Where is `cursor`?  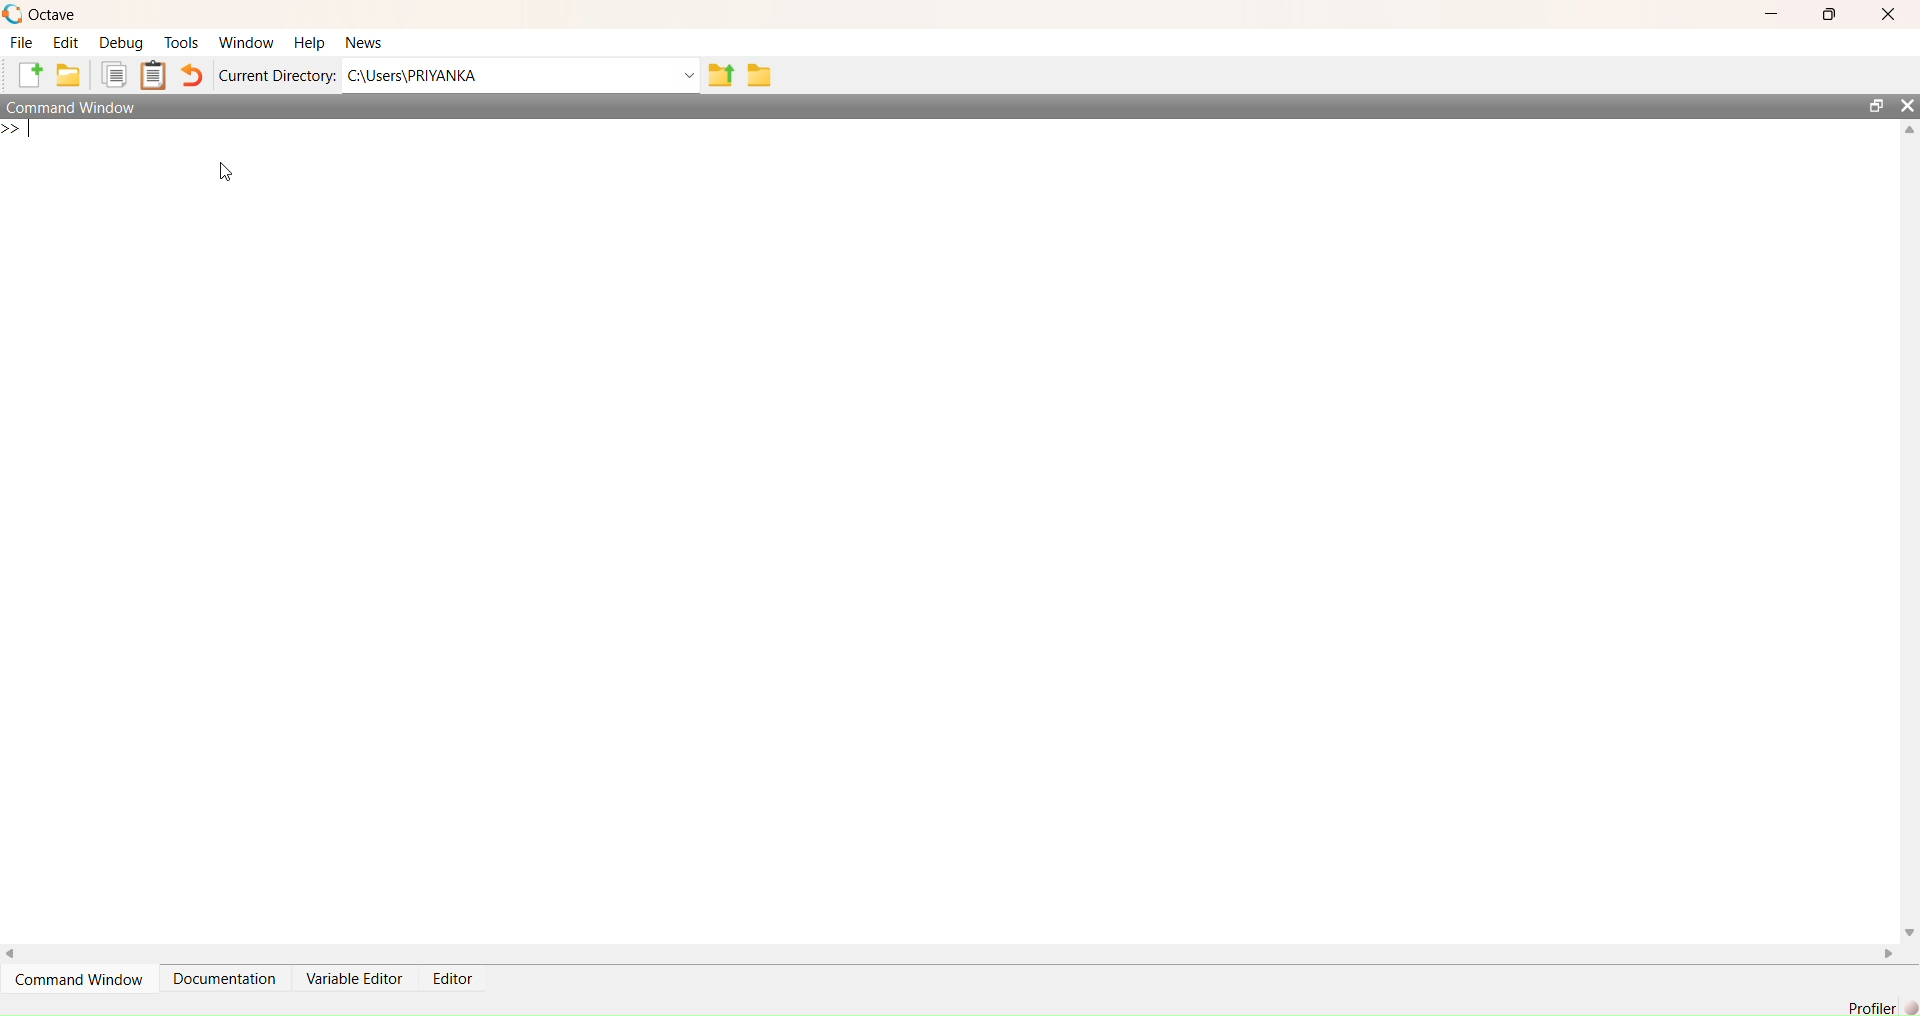
cursor is located at coordinates (231, 179).